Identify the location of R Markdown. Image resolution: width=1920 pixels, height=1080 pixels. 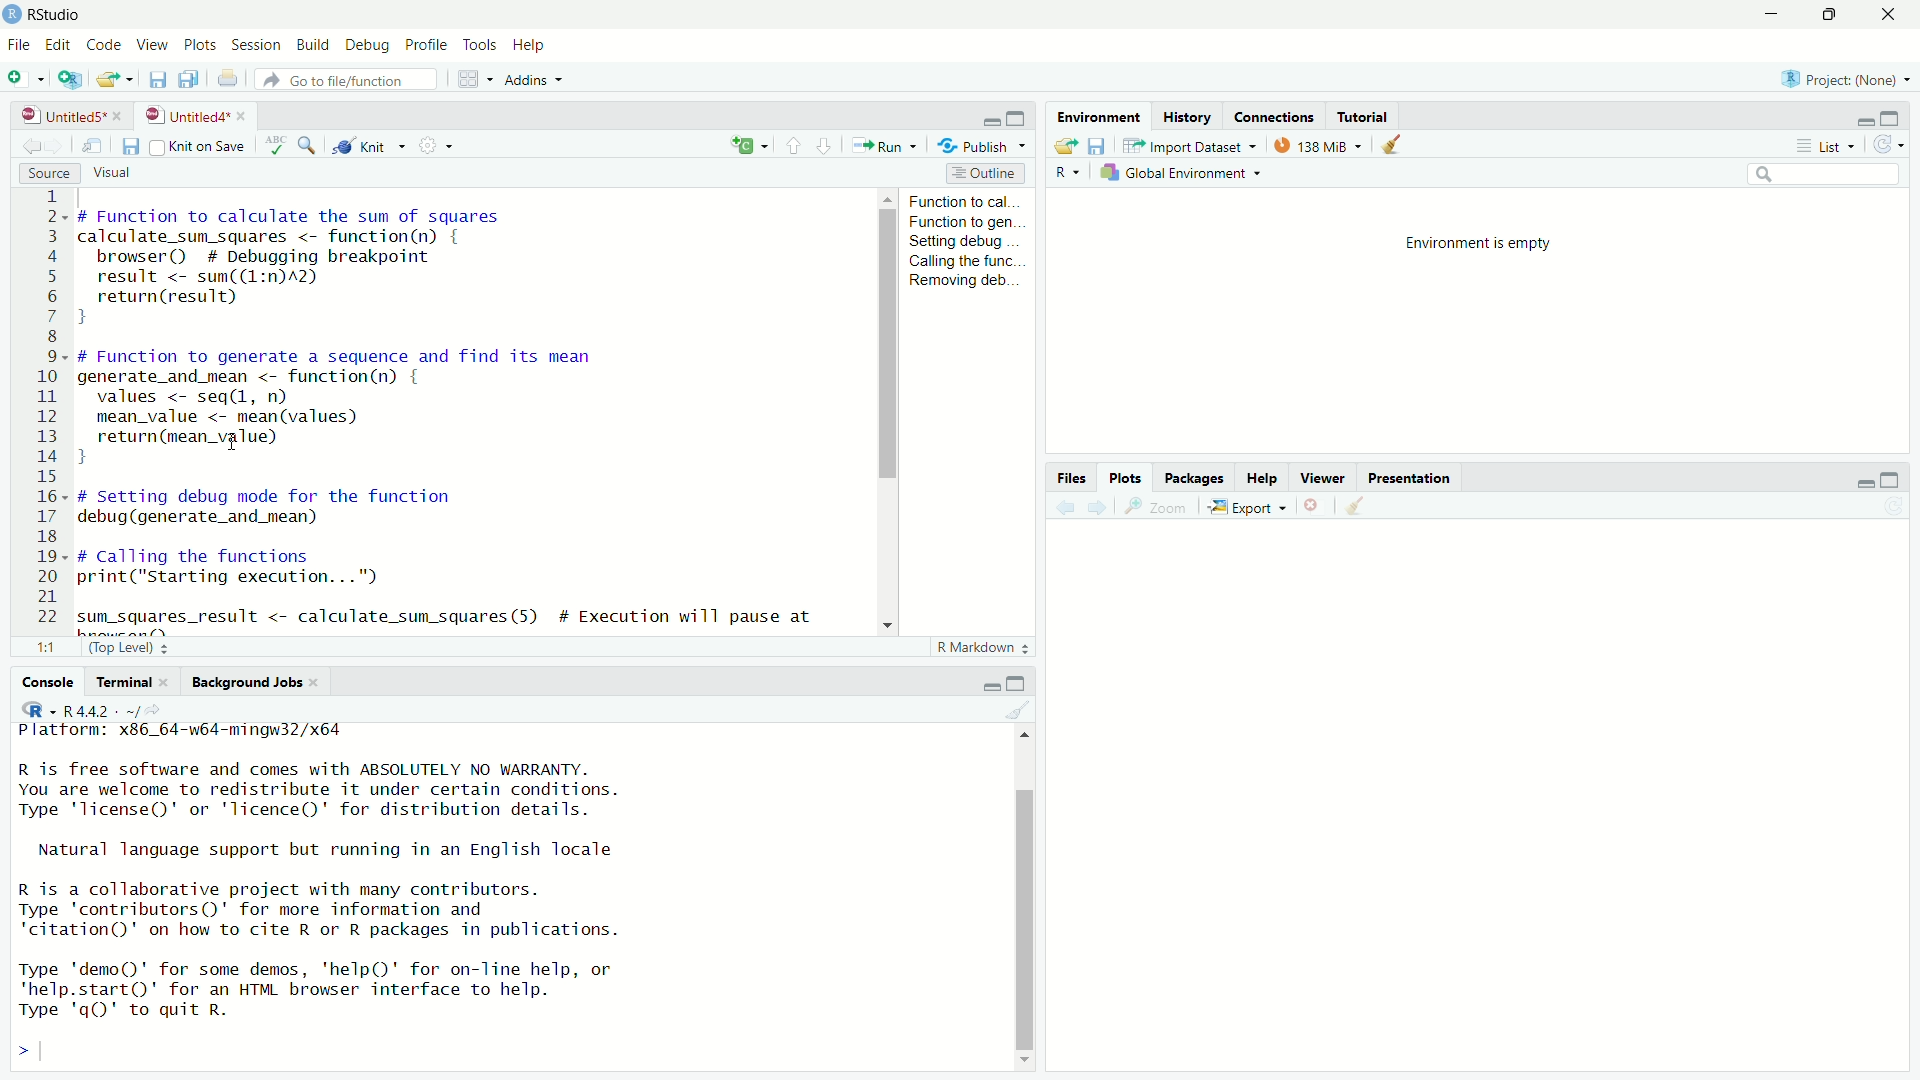
(977, 643).